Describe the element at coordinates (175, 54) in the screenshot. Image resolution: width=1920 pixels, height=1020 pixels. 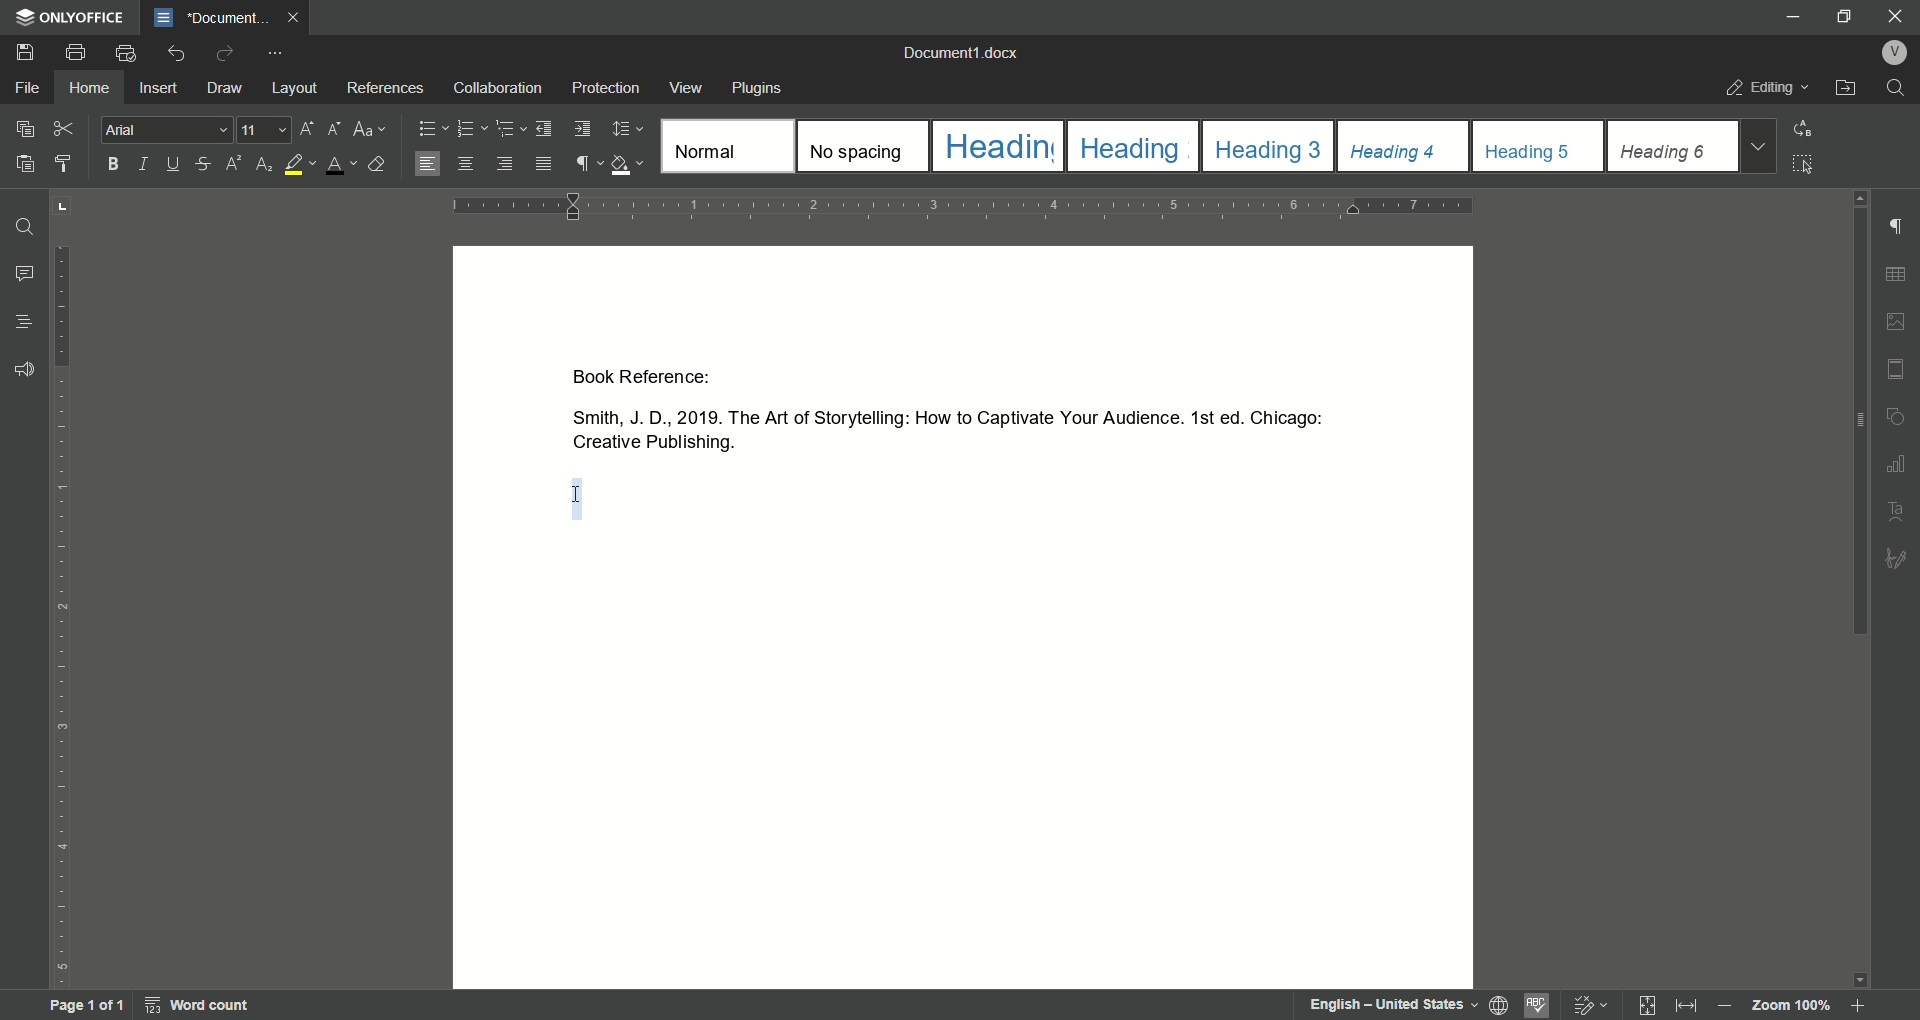
I see `undo` at that location.